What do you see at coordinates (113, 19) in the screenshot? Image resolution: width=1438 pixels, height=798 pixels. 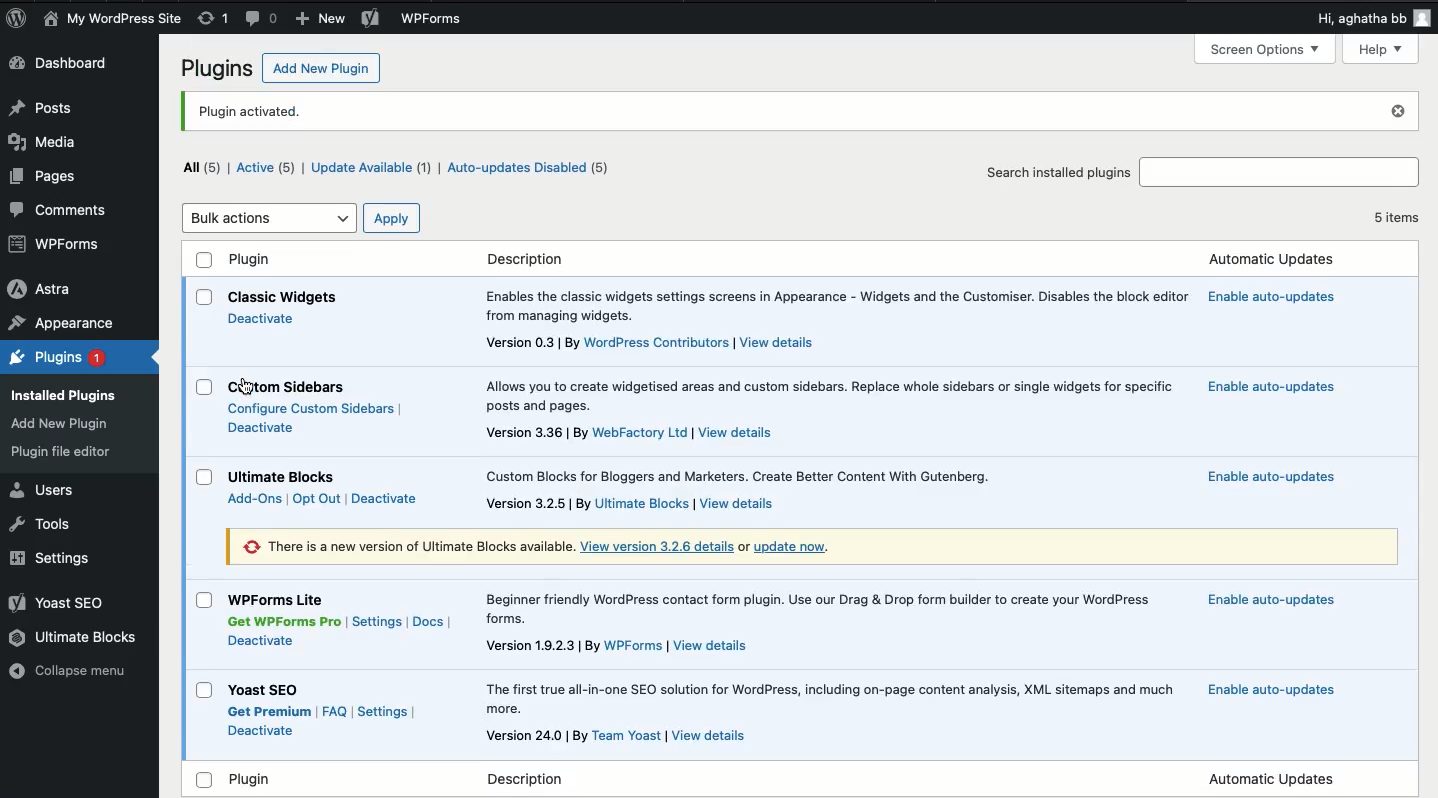 I see `Site` at bounding box center [113, 19].